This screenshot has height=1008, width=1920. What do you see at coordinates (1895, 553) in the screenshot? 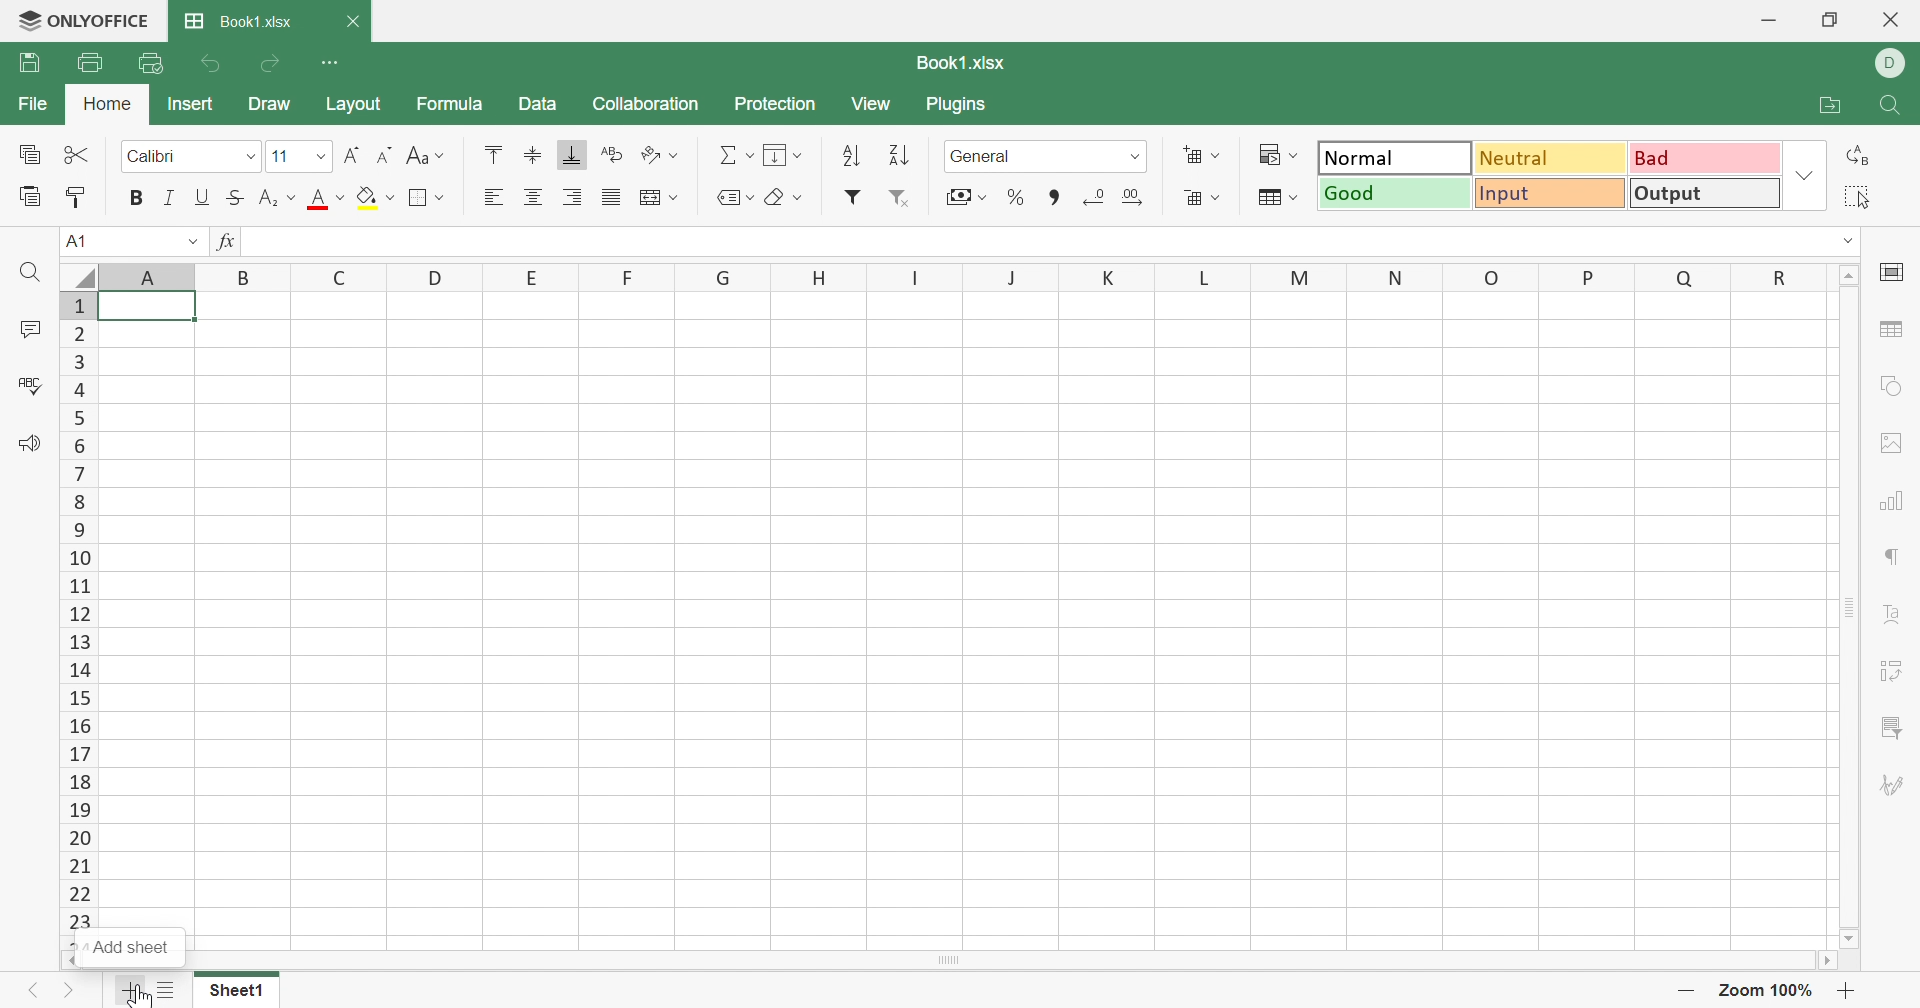
I see `Paragraph settings` at bounding box center [1895, 553].